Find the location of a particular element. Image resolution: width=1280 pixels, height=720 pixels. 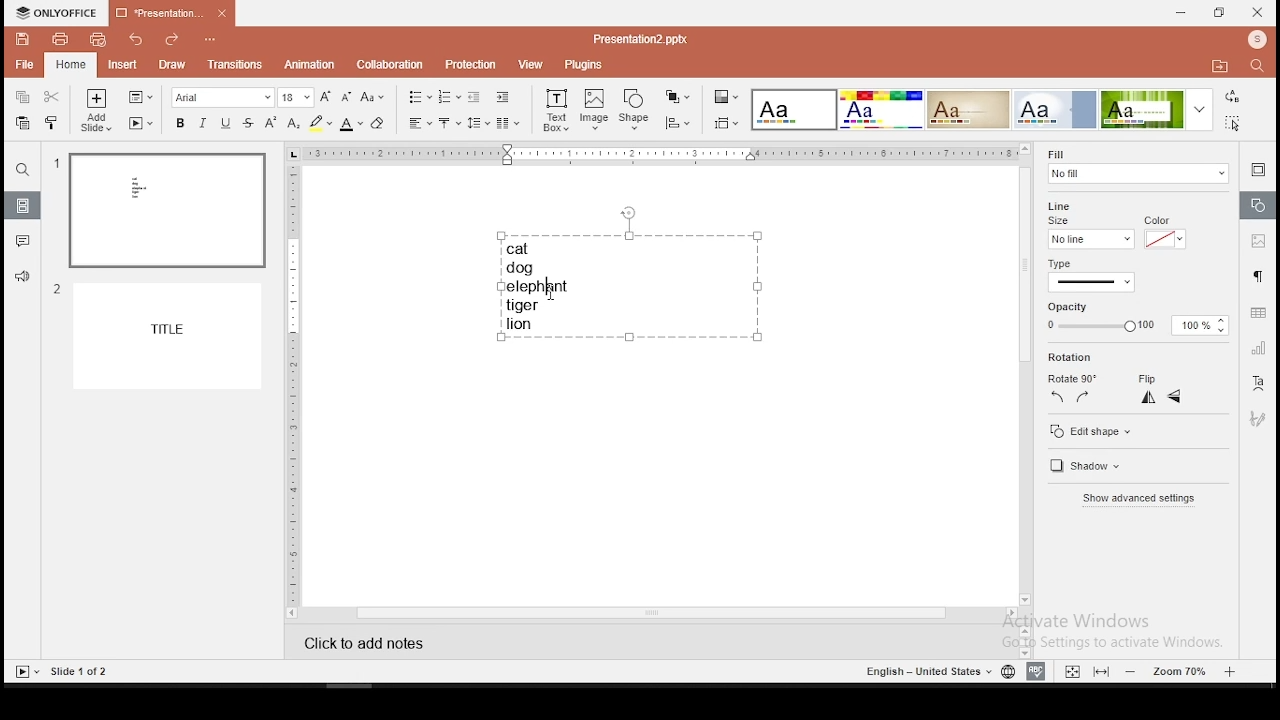

add slide is located at coordinates (94, 110).